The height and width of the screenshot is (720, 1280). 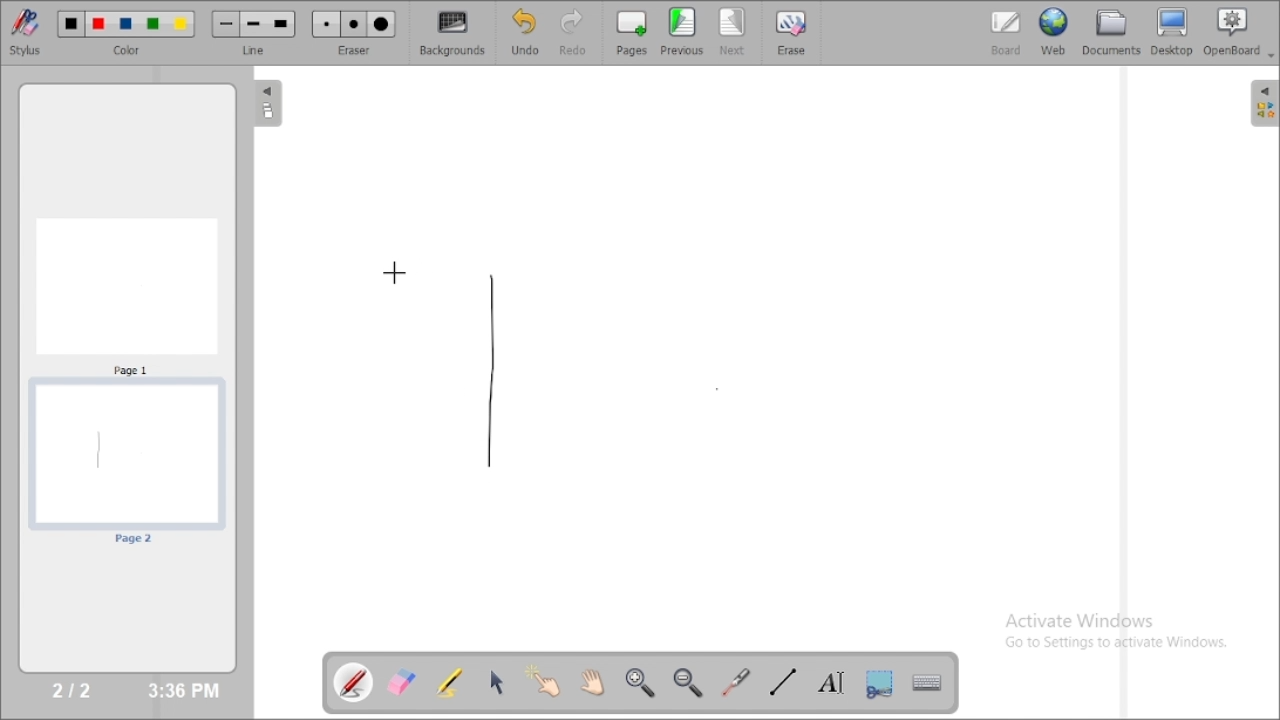 What do you see at coordinates (354, 50) in the screenshot?
I see `eraser` at bounding box center [354, 50].